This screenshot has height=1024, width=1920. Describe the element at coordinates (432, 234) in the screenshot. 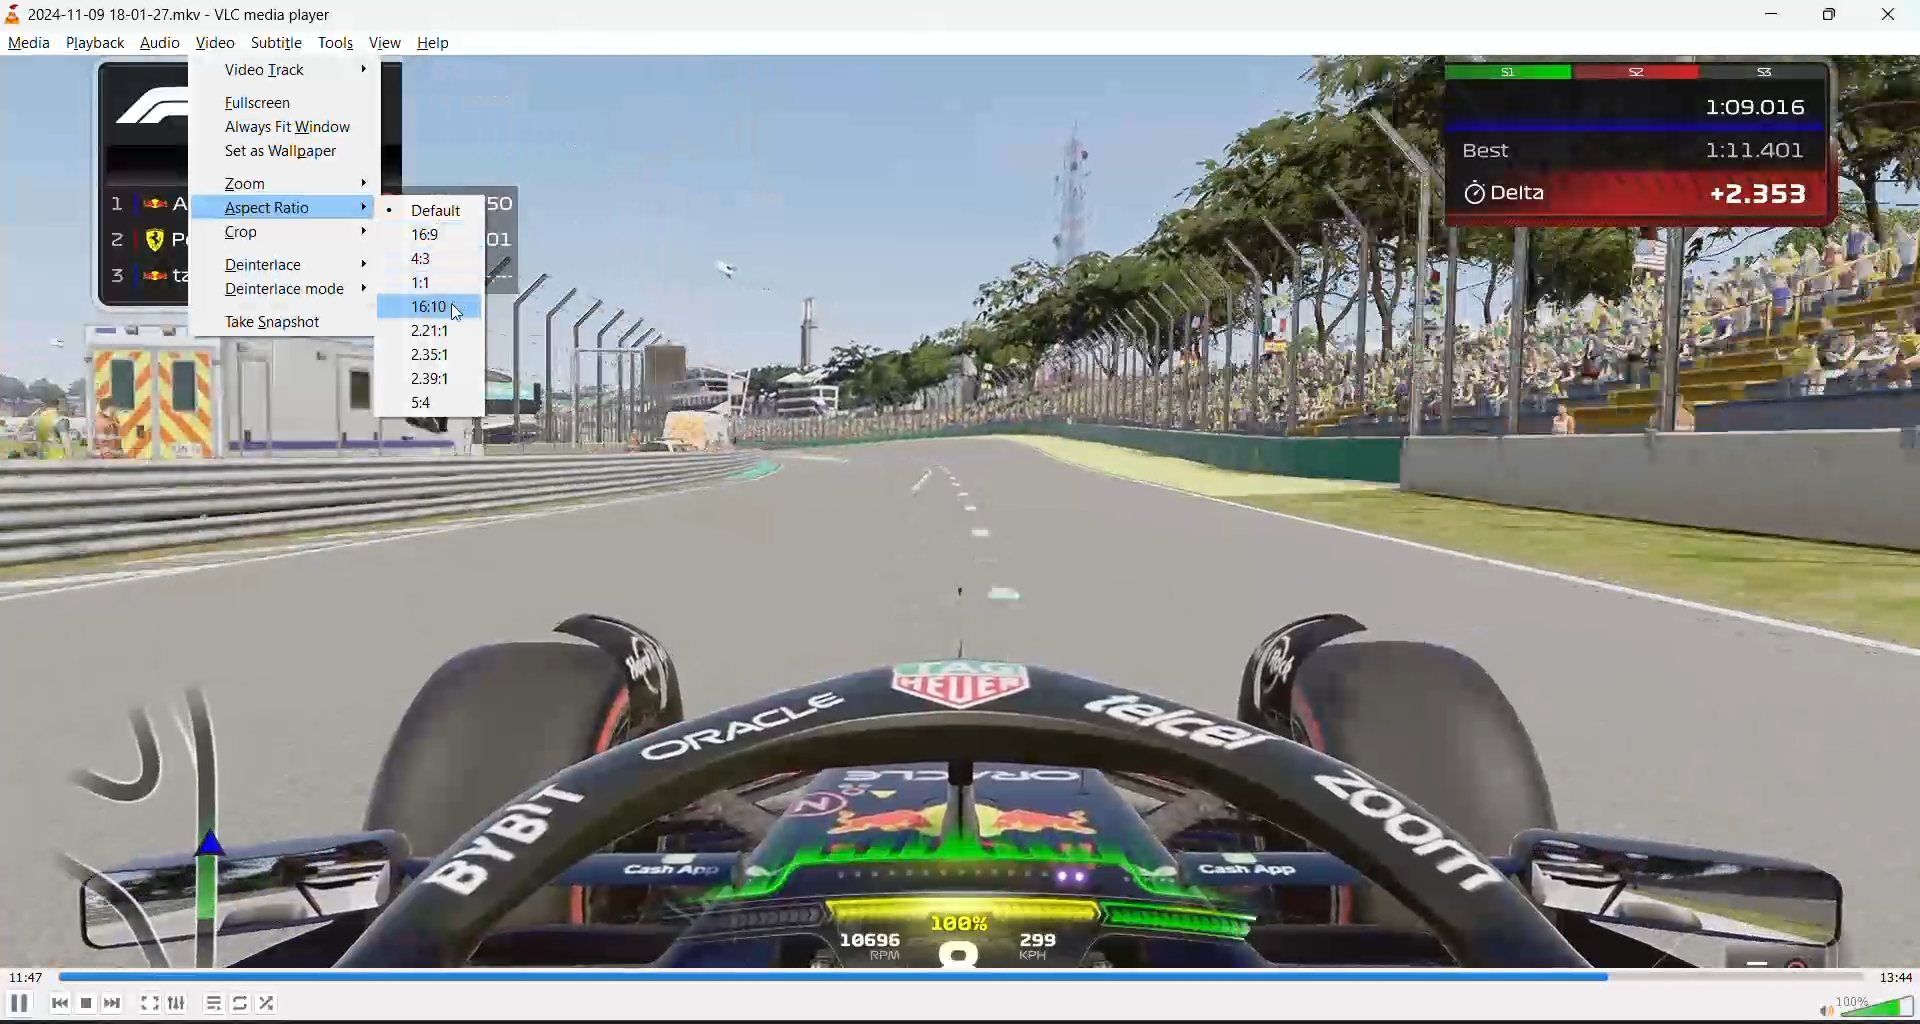

I see `16:9` at that location.